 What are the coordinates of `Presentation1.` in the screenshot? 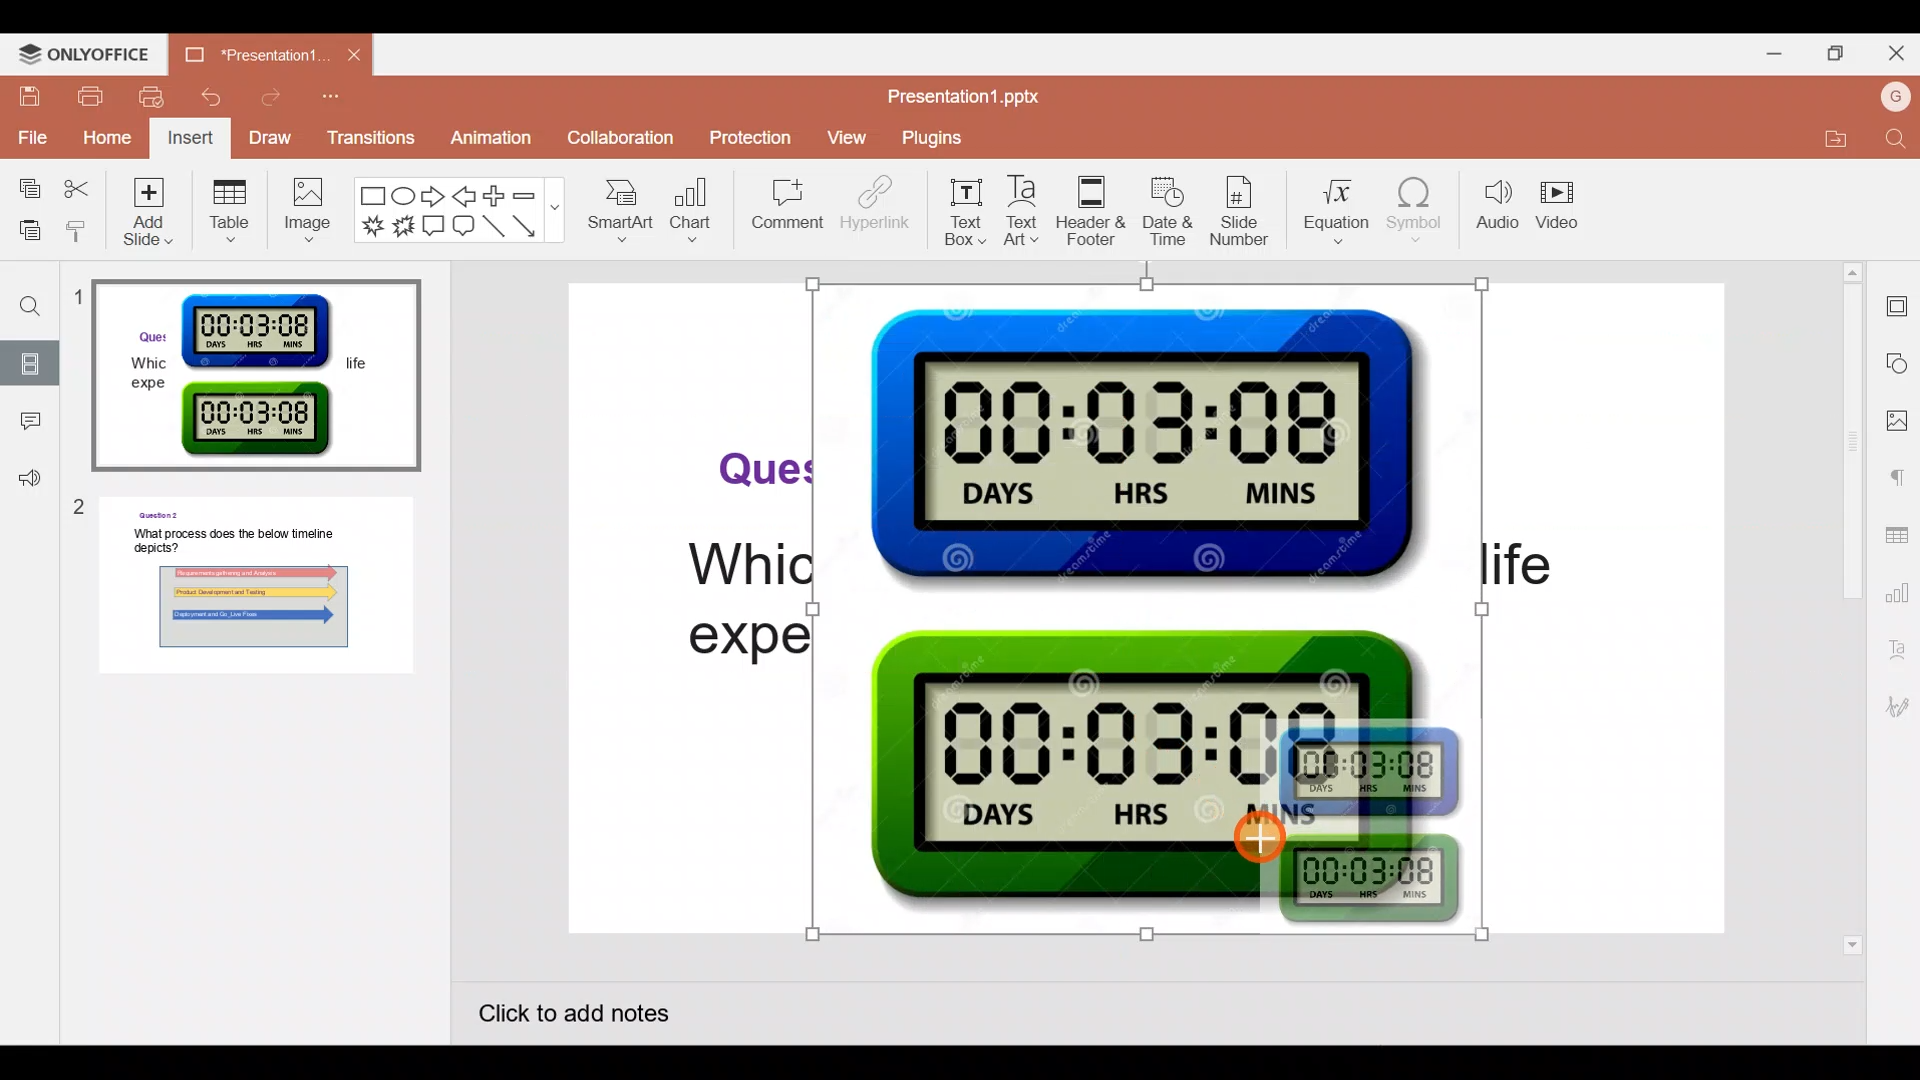 It's located at (259, 52).